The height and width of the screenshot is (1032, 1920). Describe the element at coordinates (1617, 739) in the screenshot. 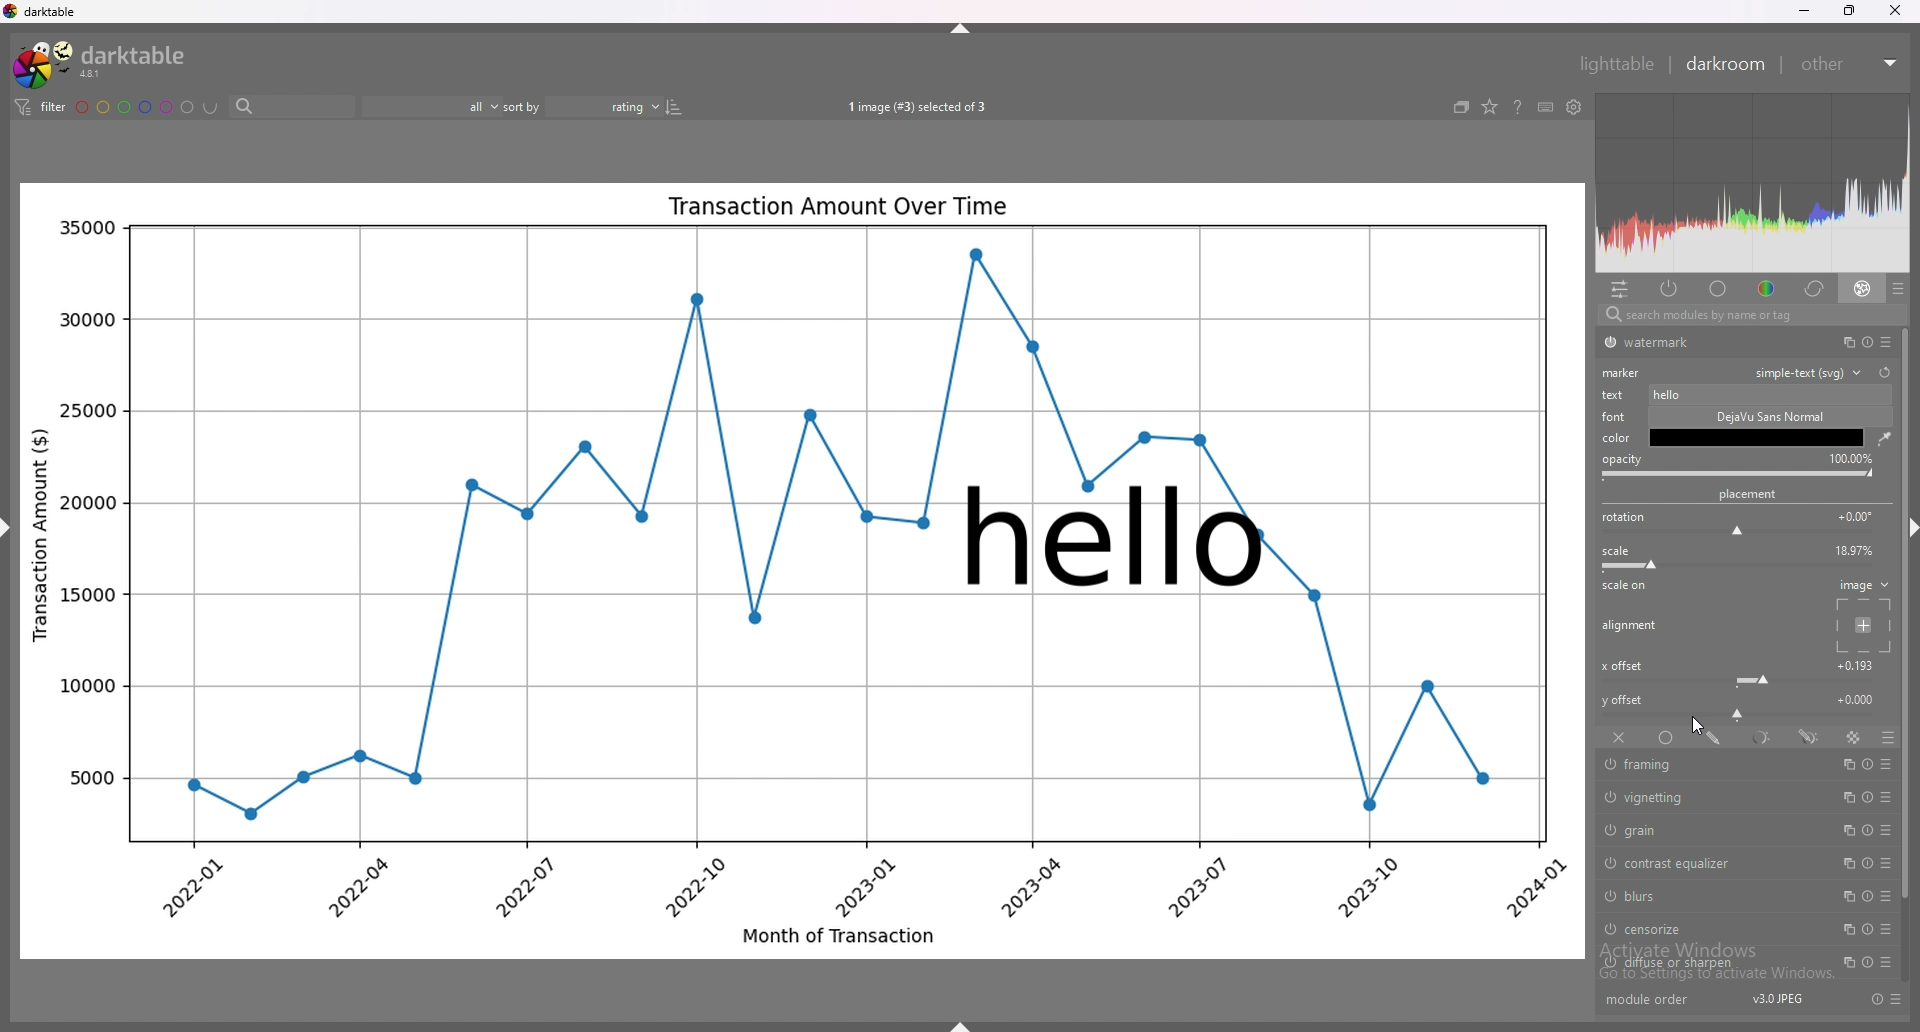

I see `off` at that location.